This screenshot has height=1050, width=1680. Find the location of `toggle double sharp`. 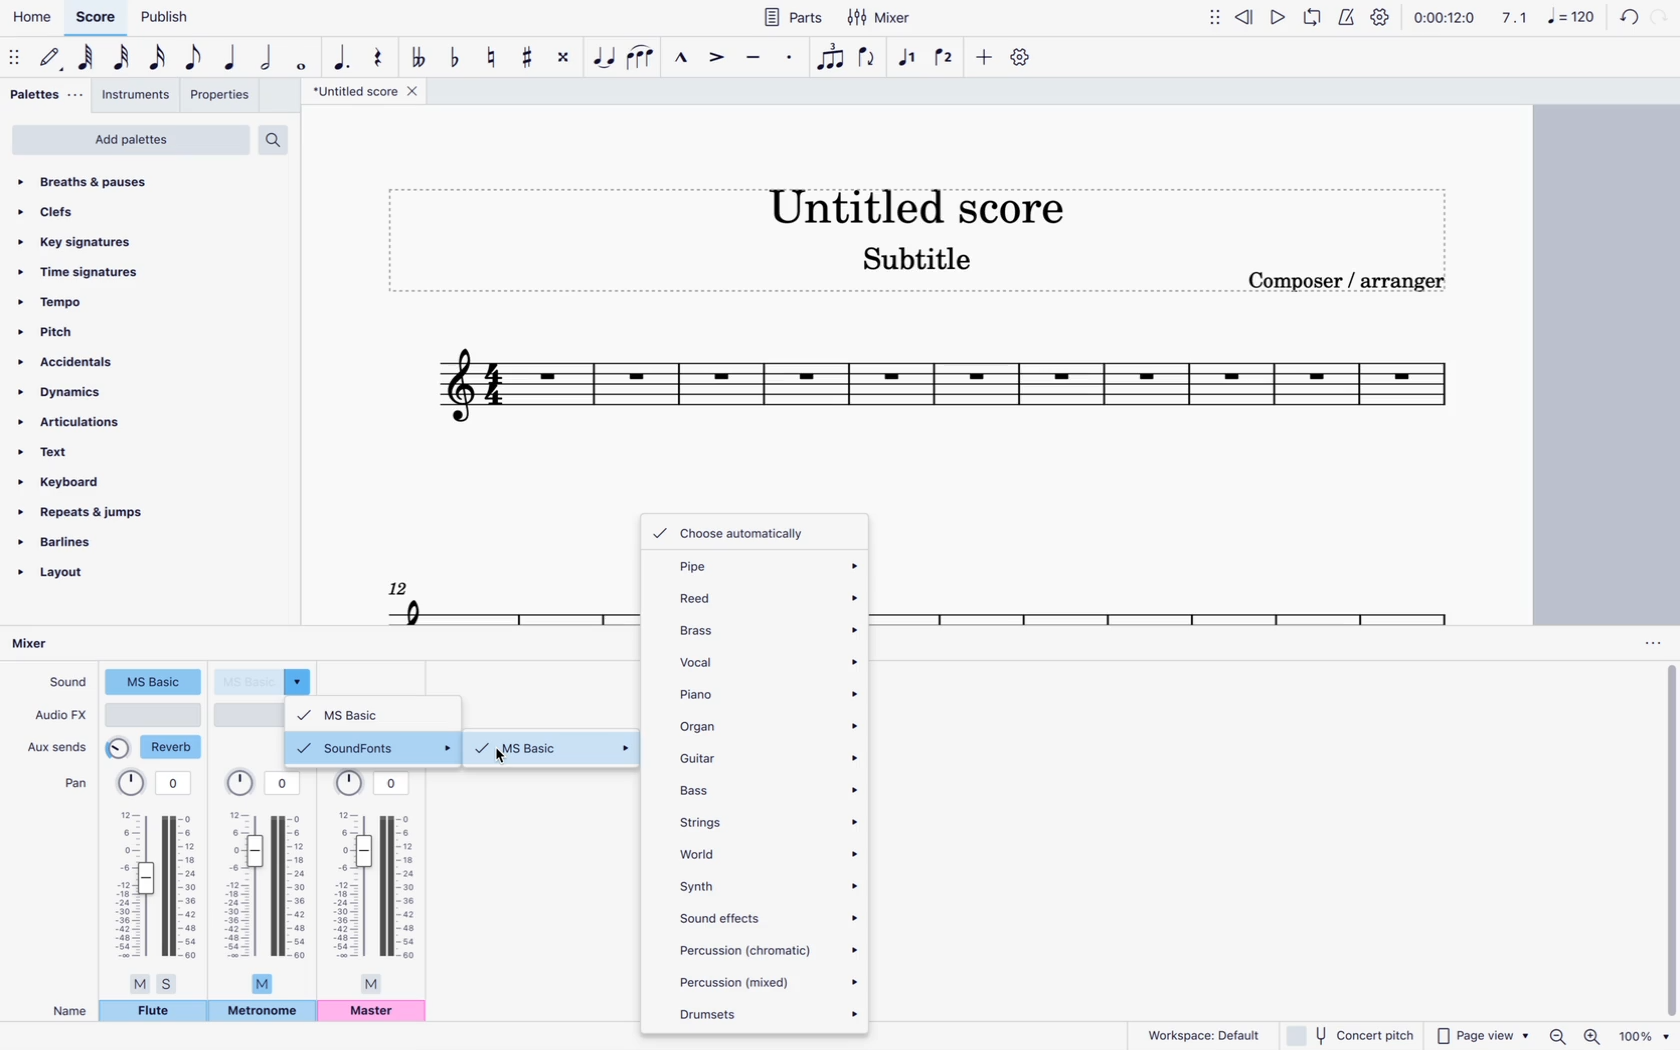

toggle double sharp is located at coordinates (564, 59).